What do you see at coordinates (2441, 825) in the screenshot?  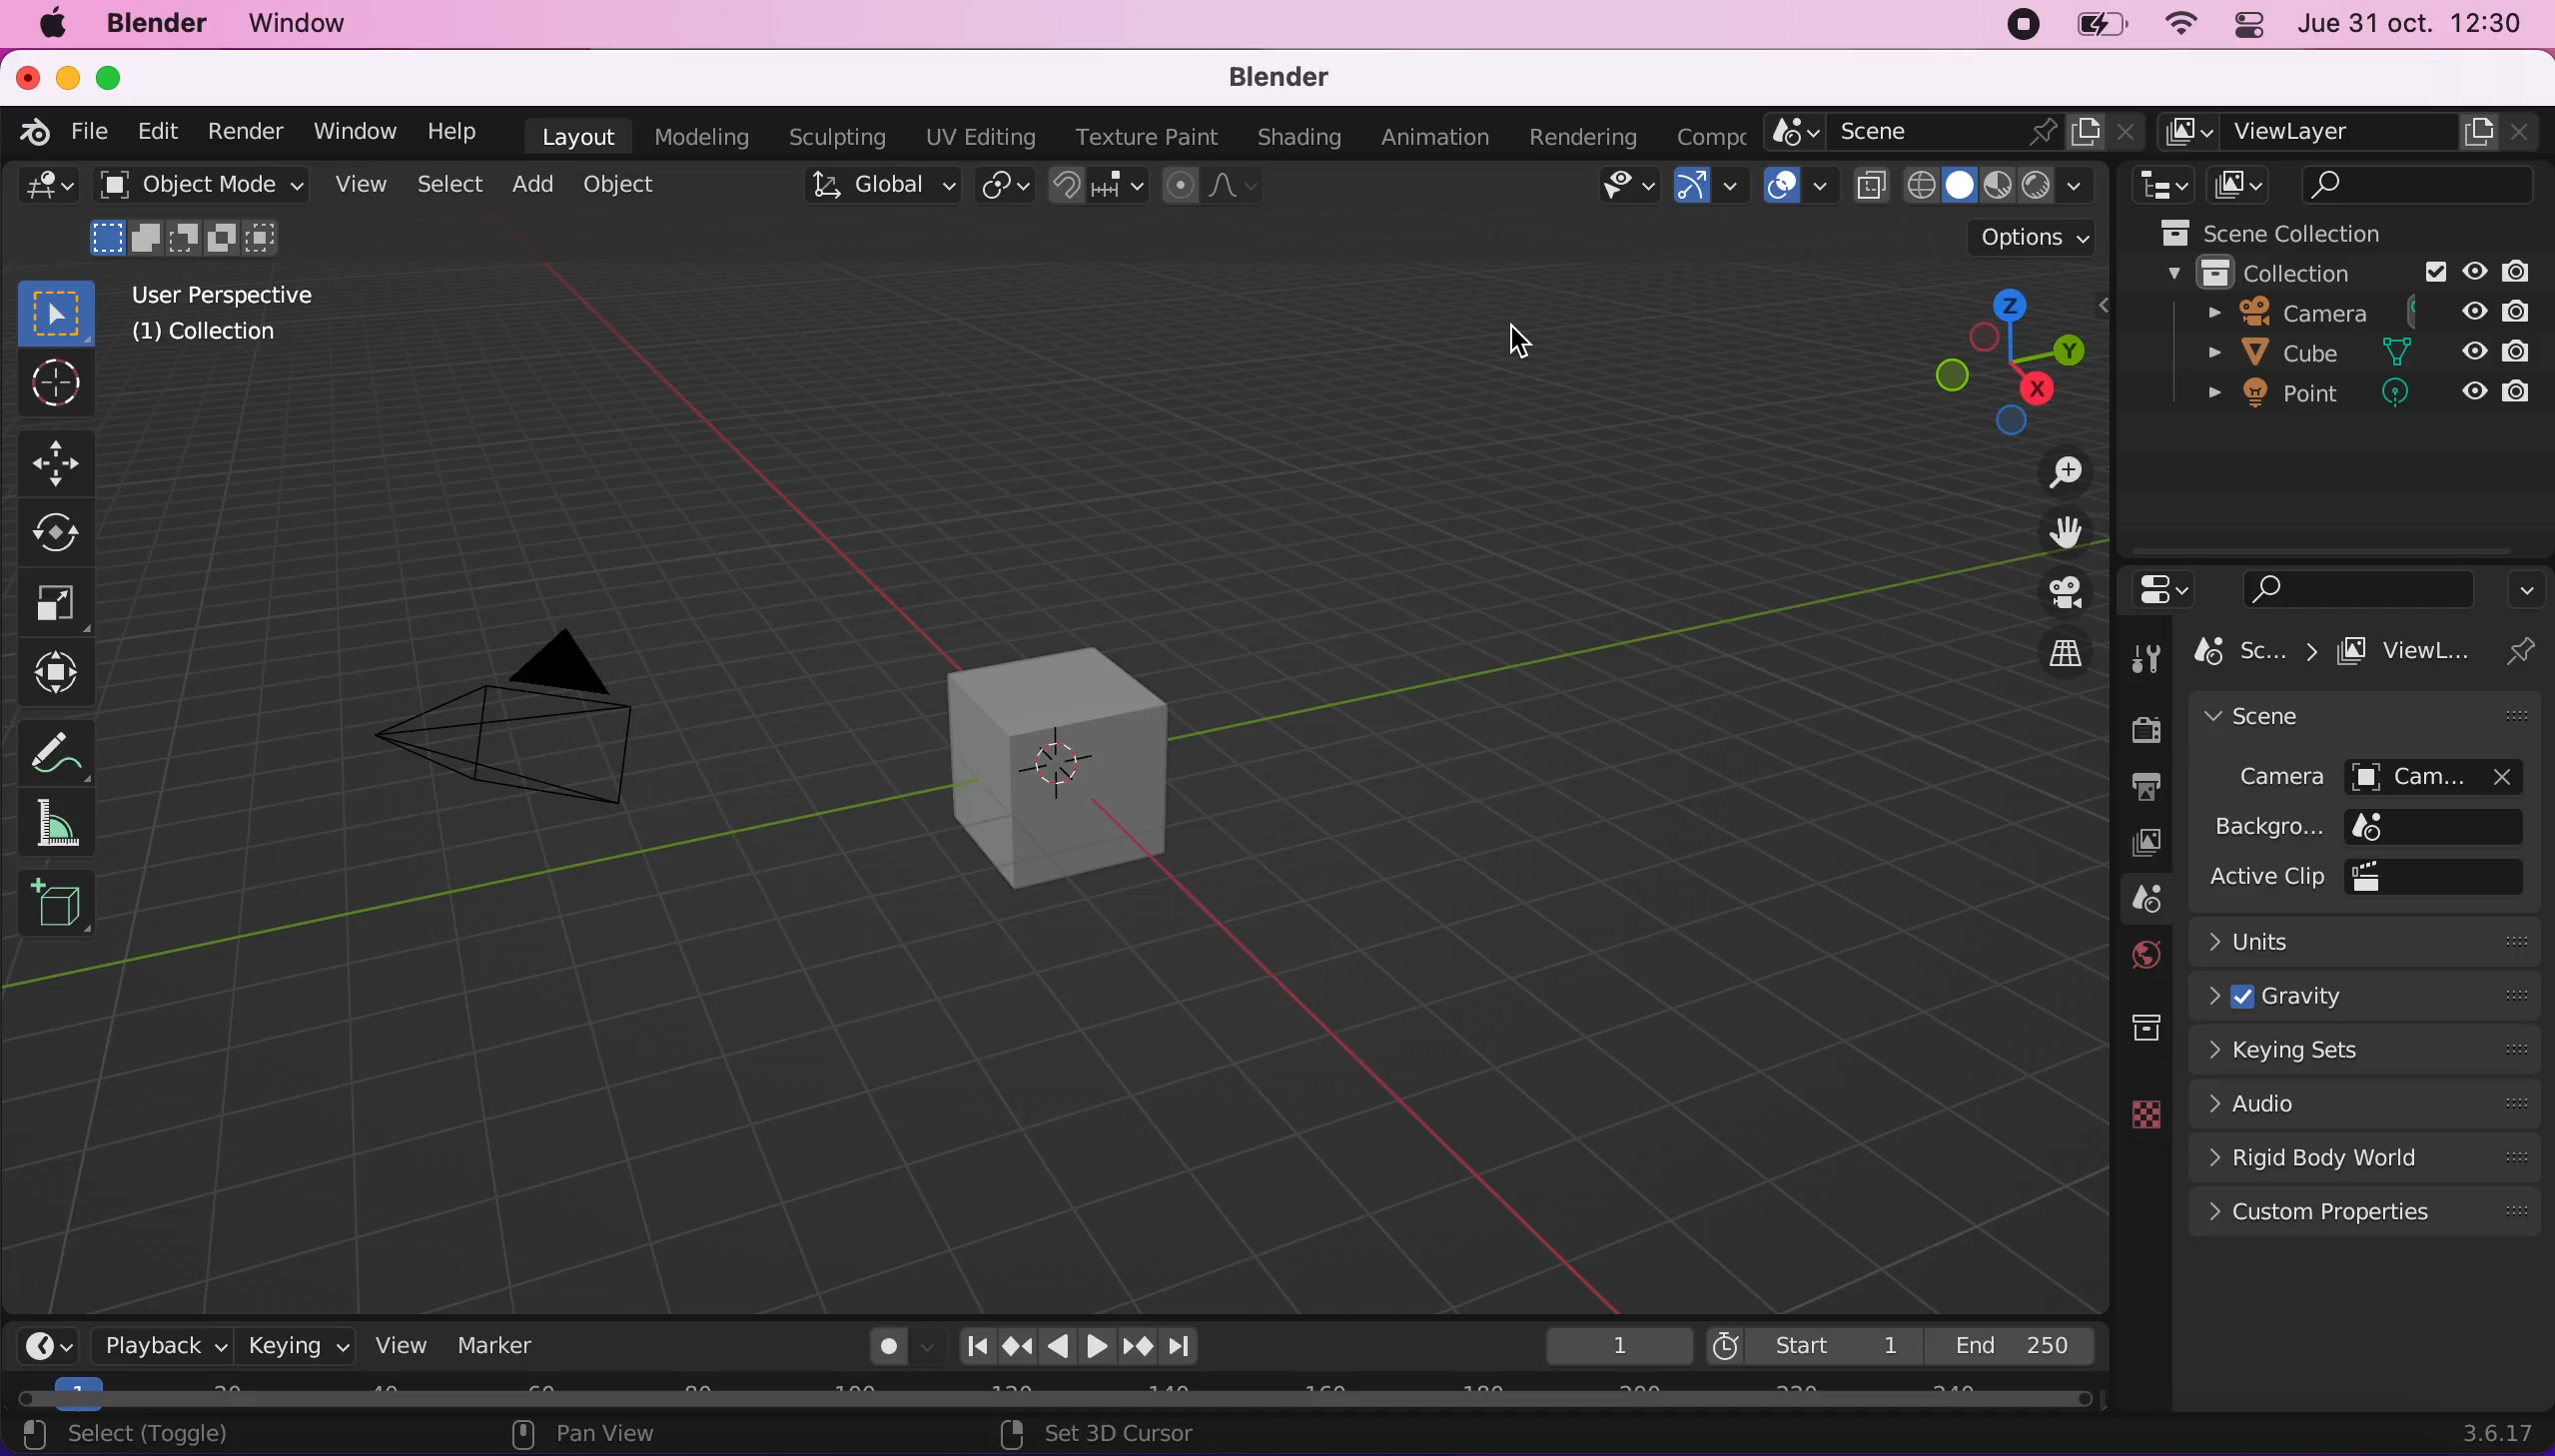 I see `background` at bounding box center [2441, 825].